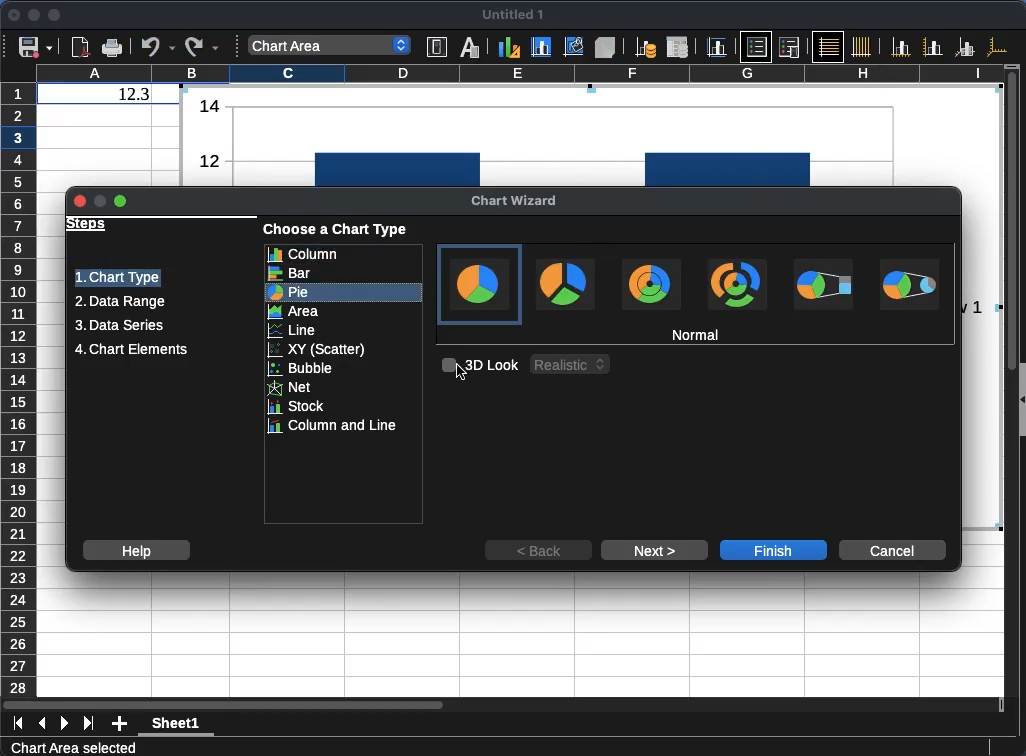  What do you see at coordinates (344, 273) in the screenshot?
I see `bar` at bounding box center [344, 273].